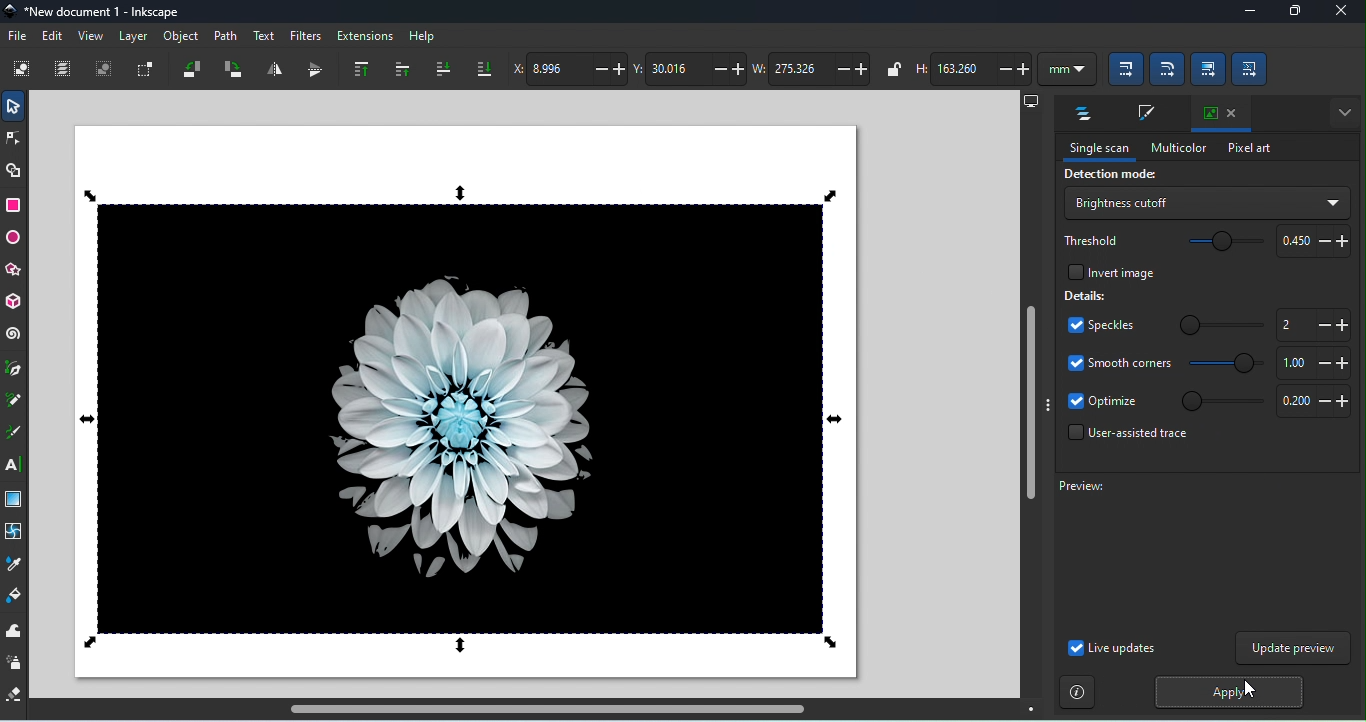 The height and width of the screenshot is (722, 1366). What do you see at coordinates (1029, 406) in the screenshot?
I see `Vertical scroll bar` at bounding box center [1029, 406].